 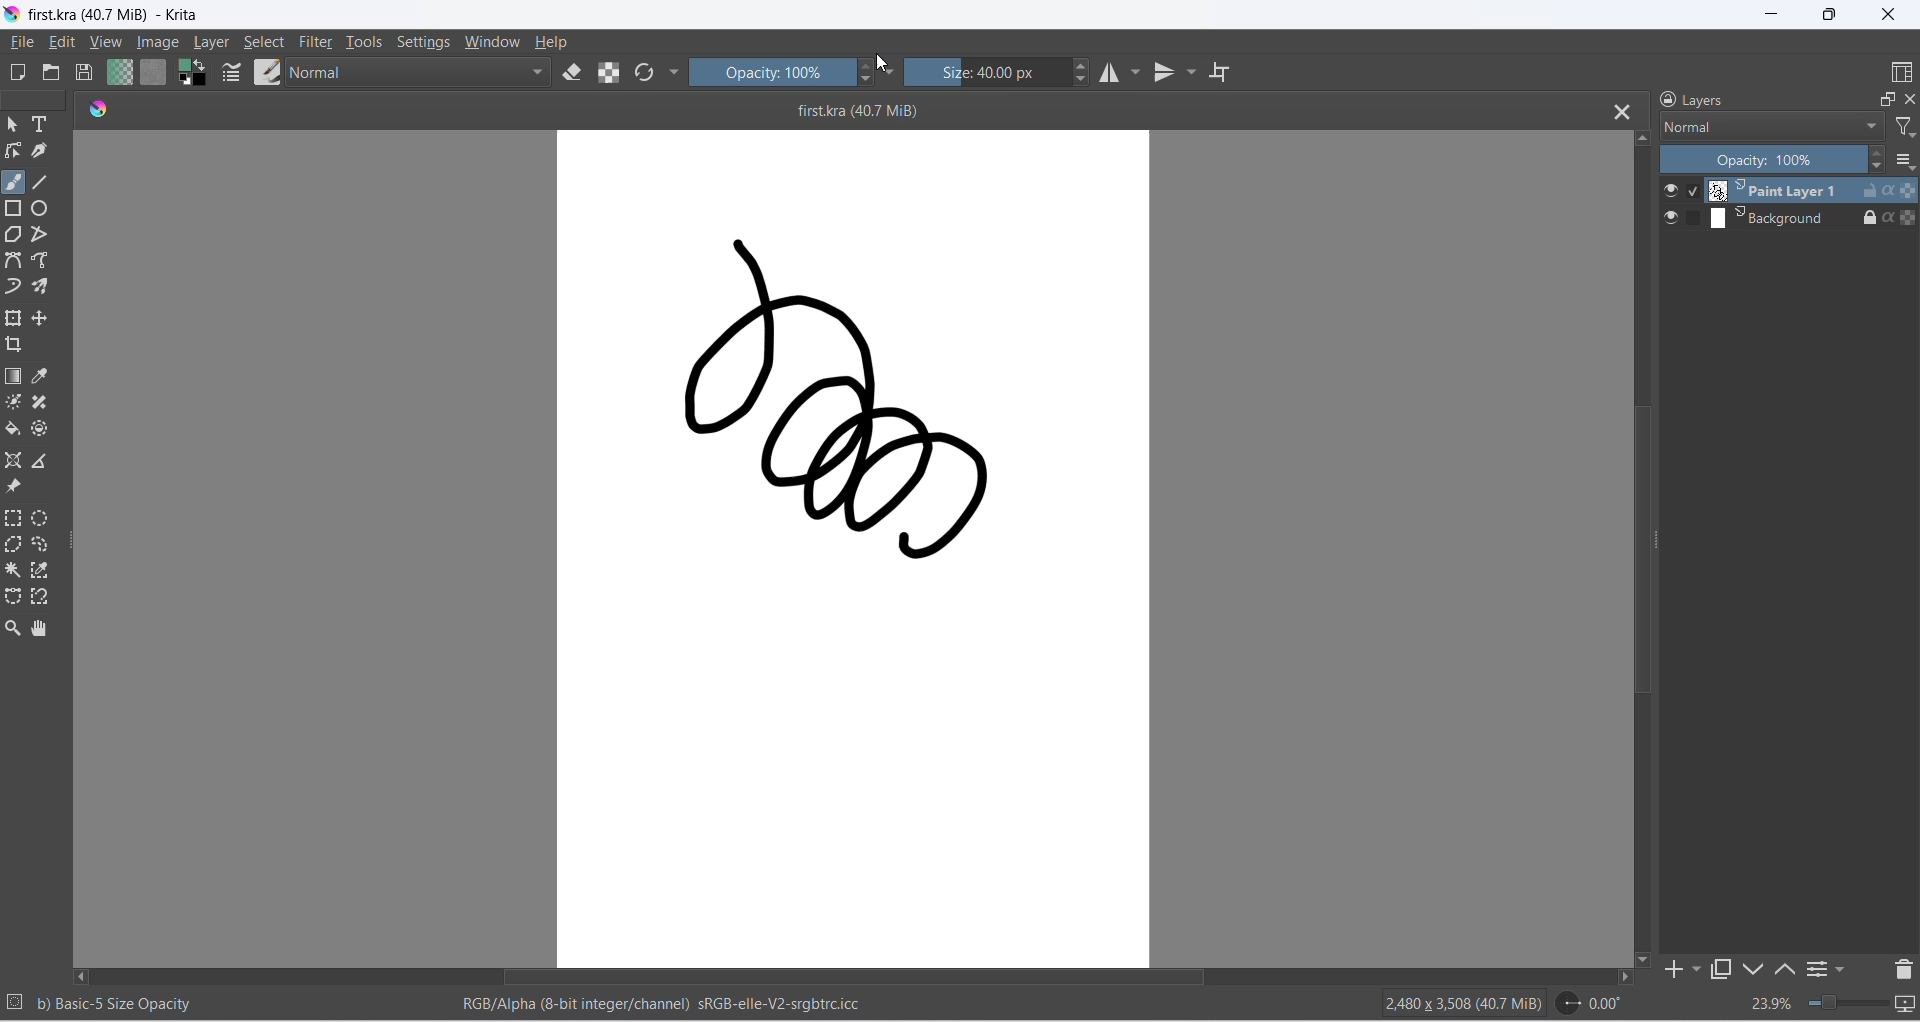 What do you see at coordinates (13, 596) in the screenshot?
I see `Bezier curve selection tool` at bounding box center [13, 596].